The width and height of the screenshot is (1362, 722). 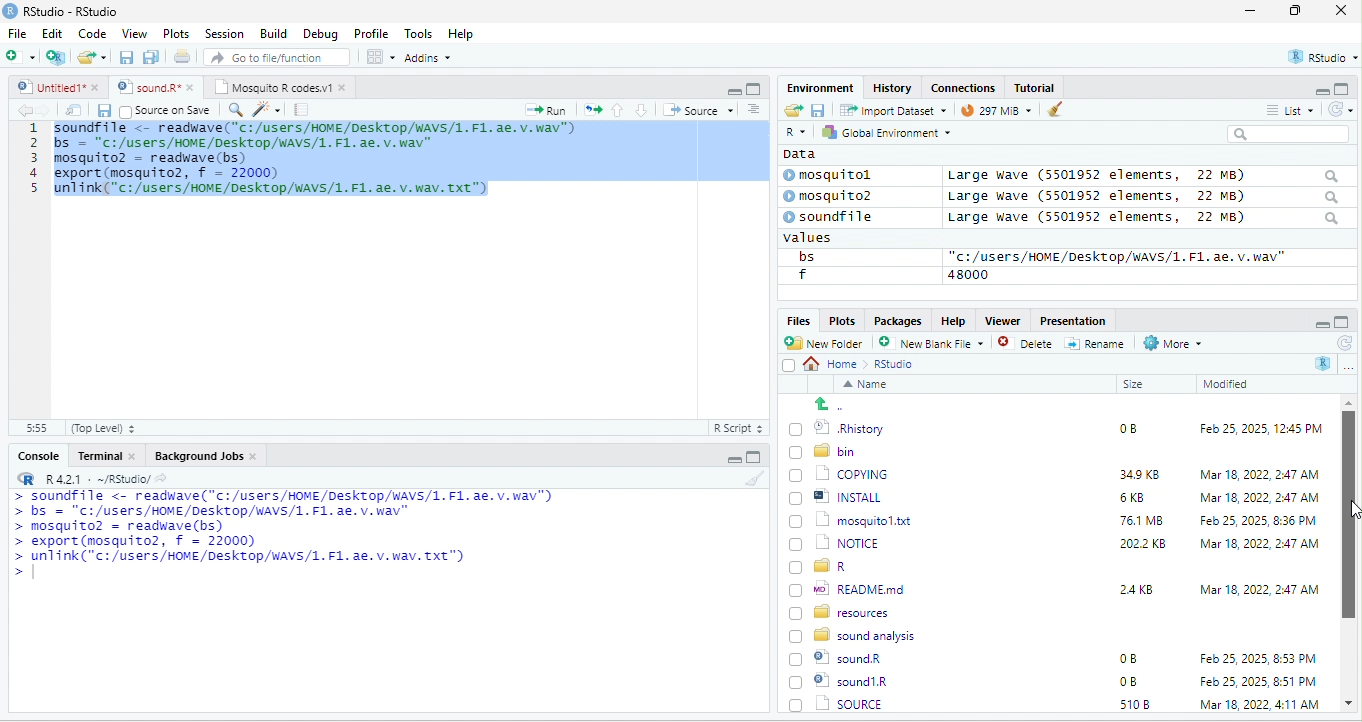 I want to click on Files, so click(x=795, y=320).